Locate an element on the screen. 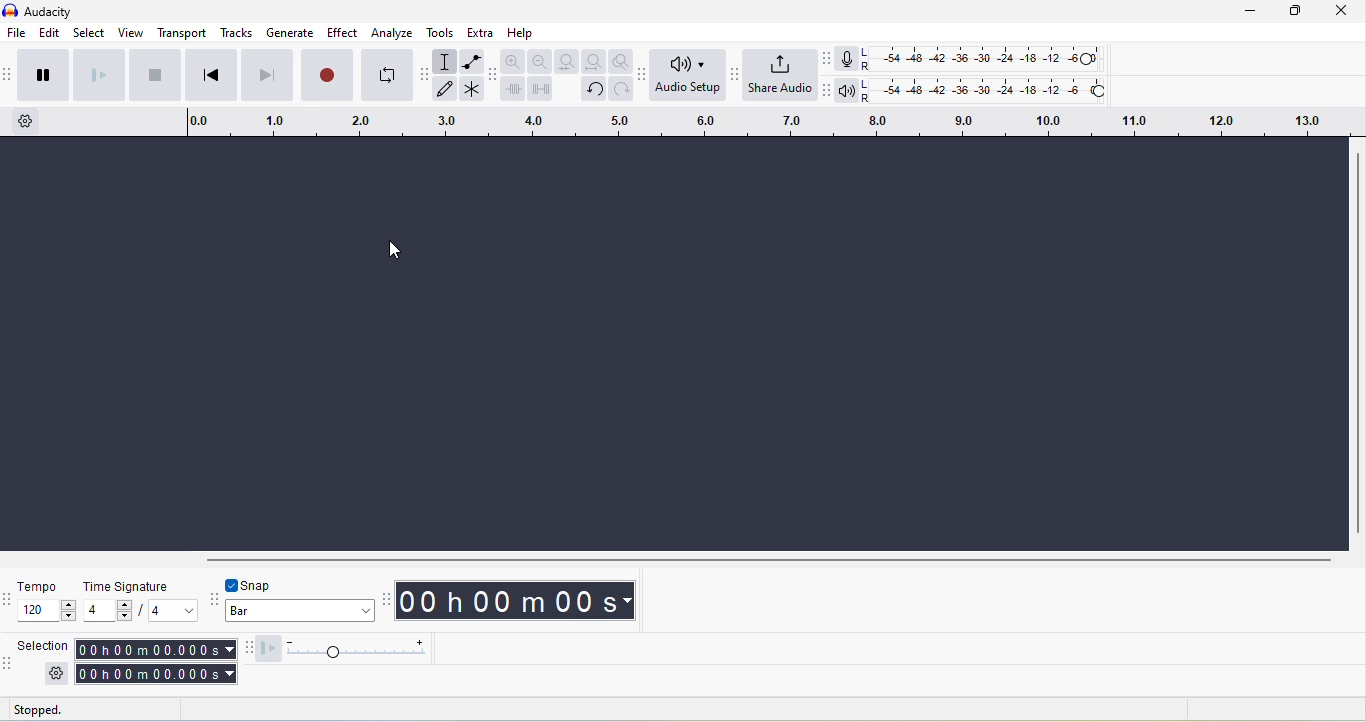 Image resolution: width=1366 pixels, height=722 pixels. enable looping is located at coordinates (388, 76).